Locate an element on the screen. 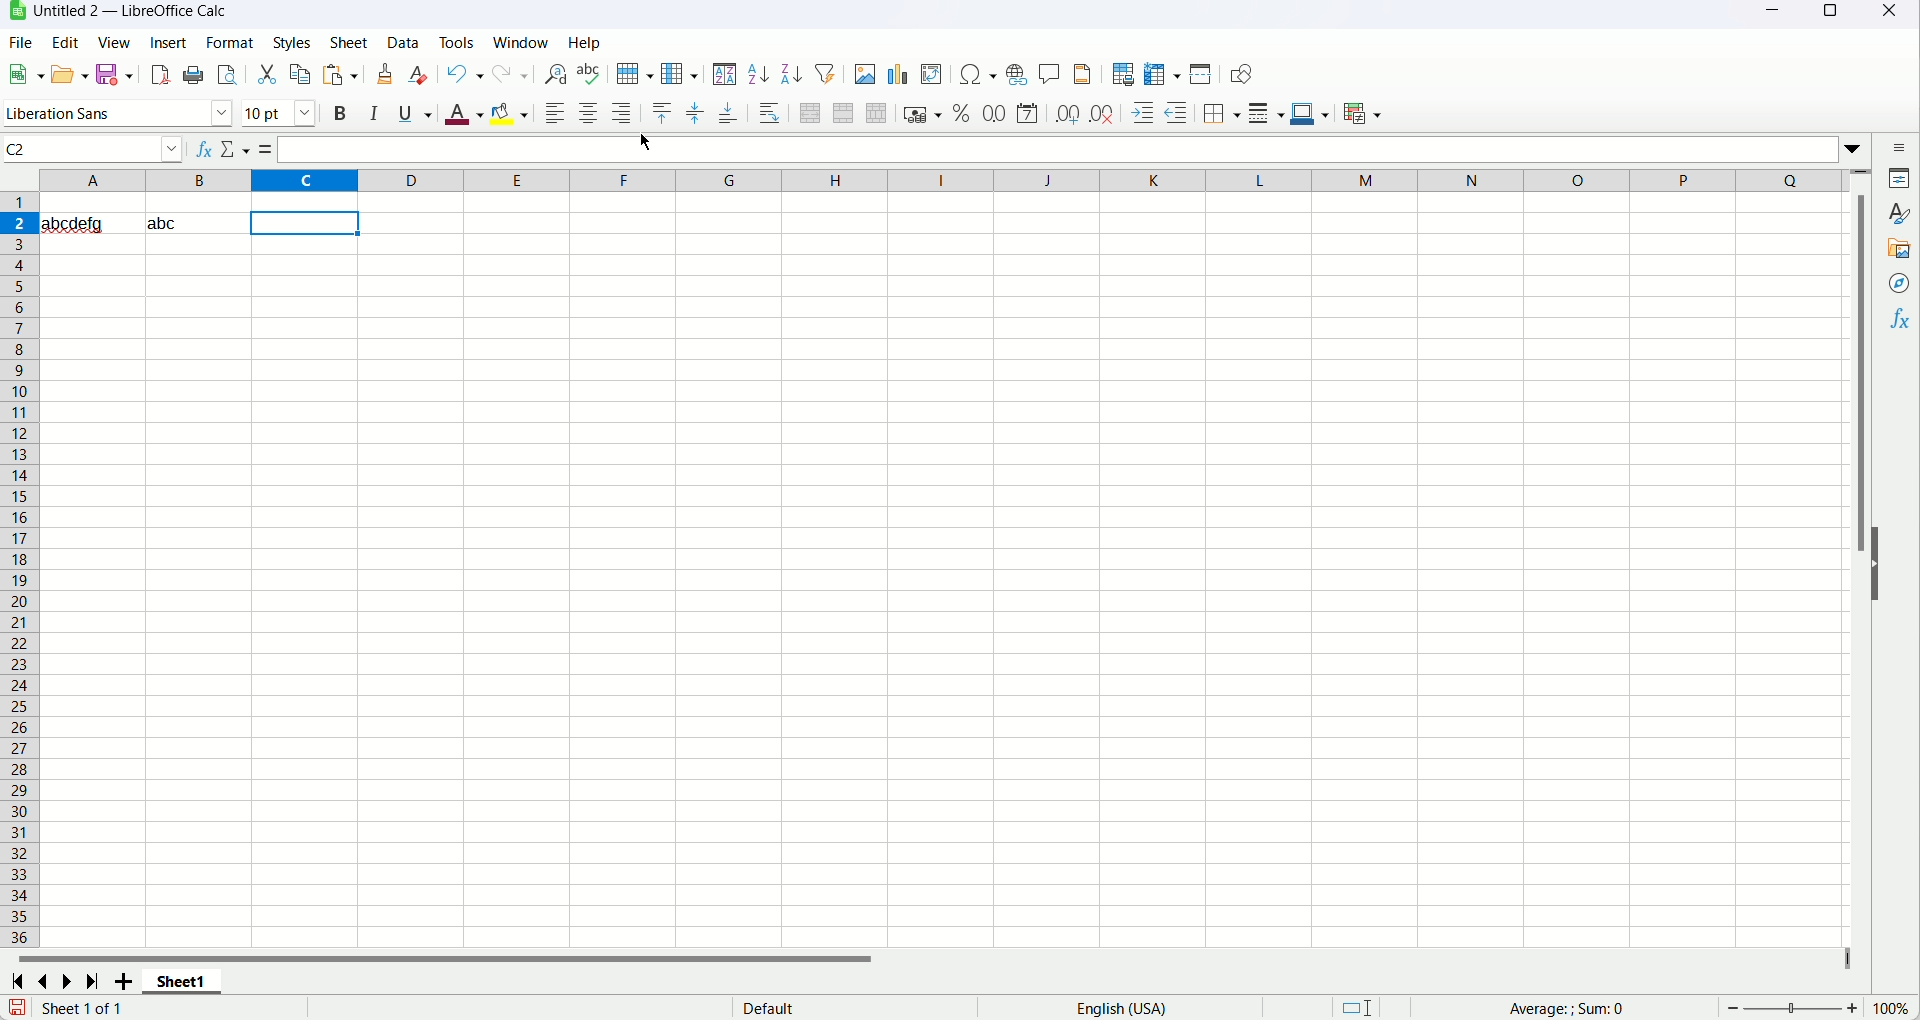 The width and height of the screenshot is (1920, 1020). cut is located at coordinates (266, 74).